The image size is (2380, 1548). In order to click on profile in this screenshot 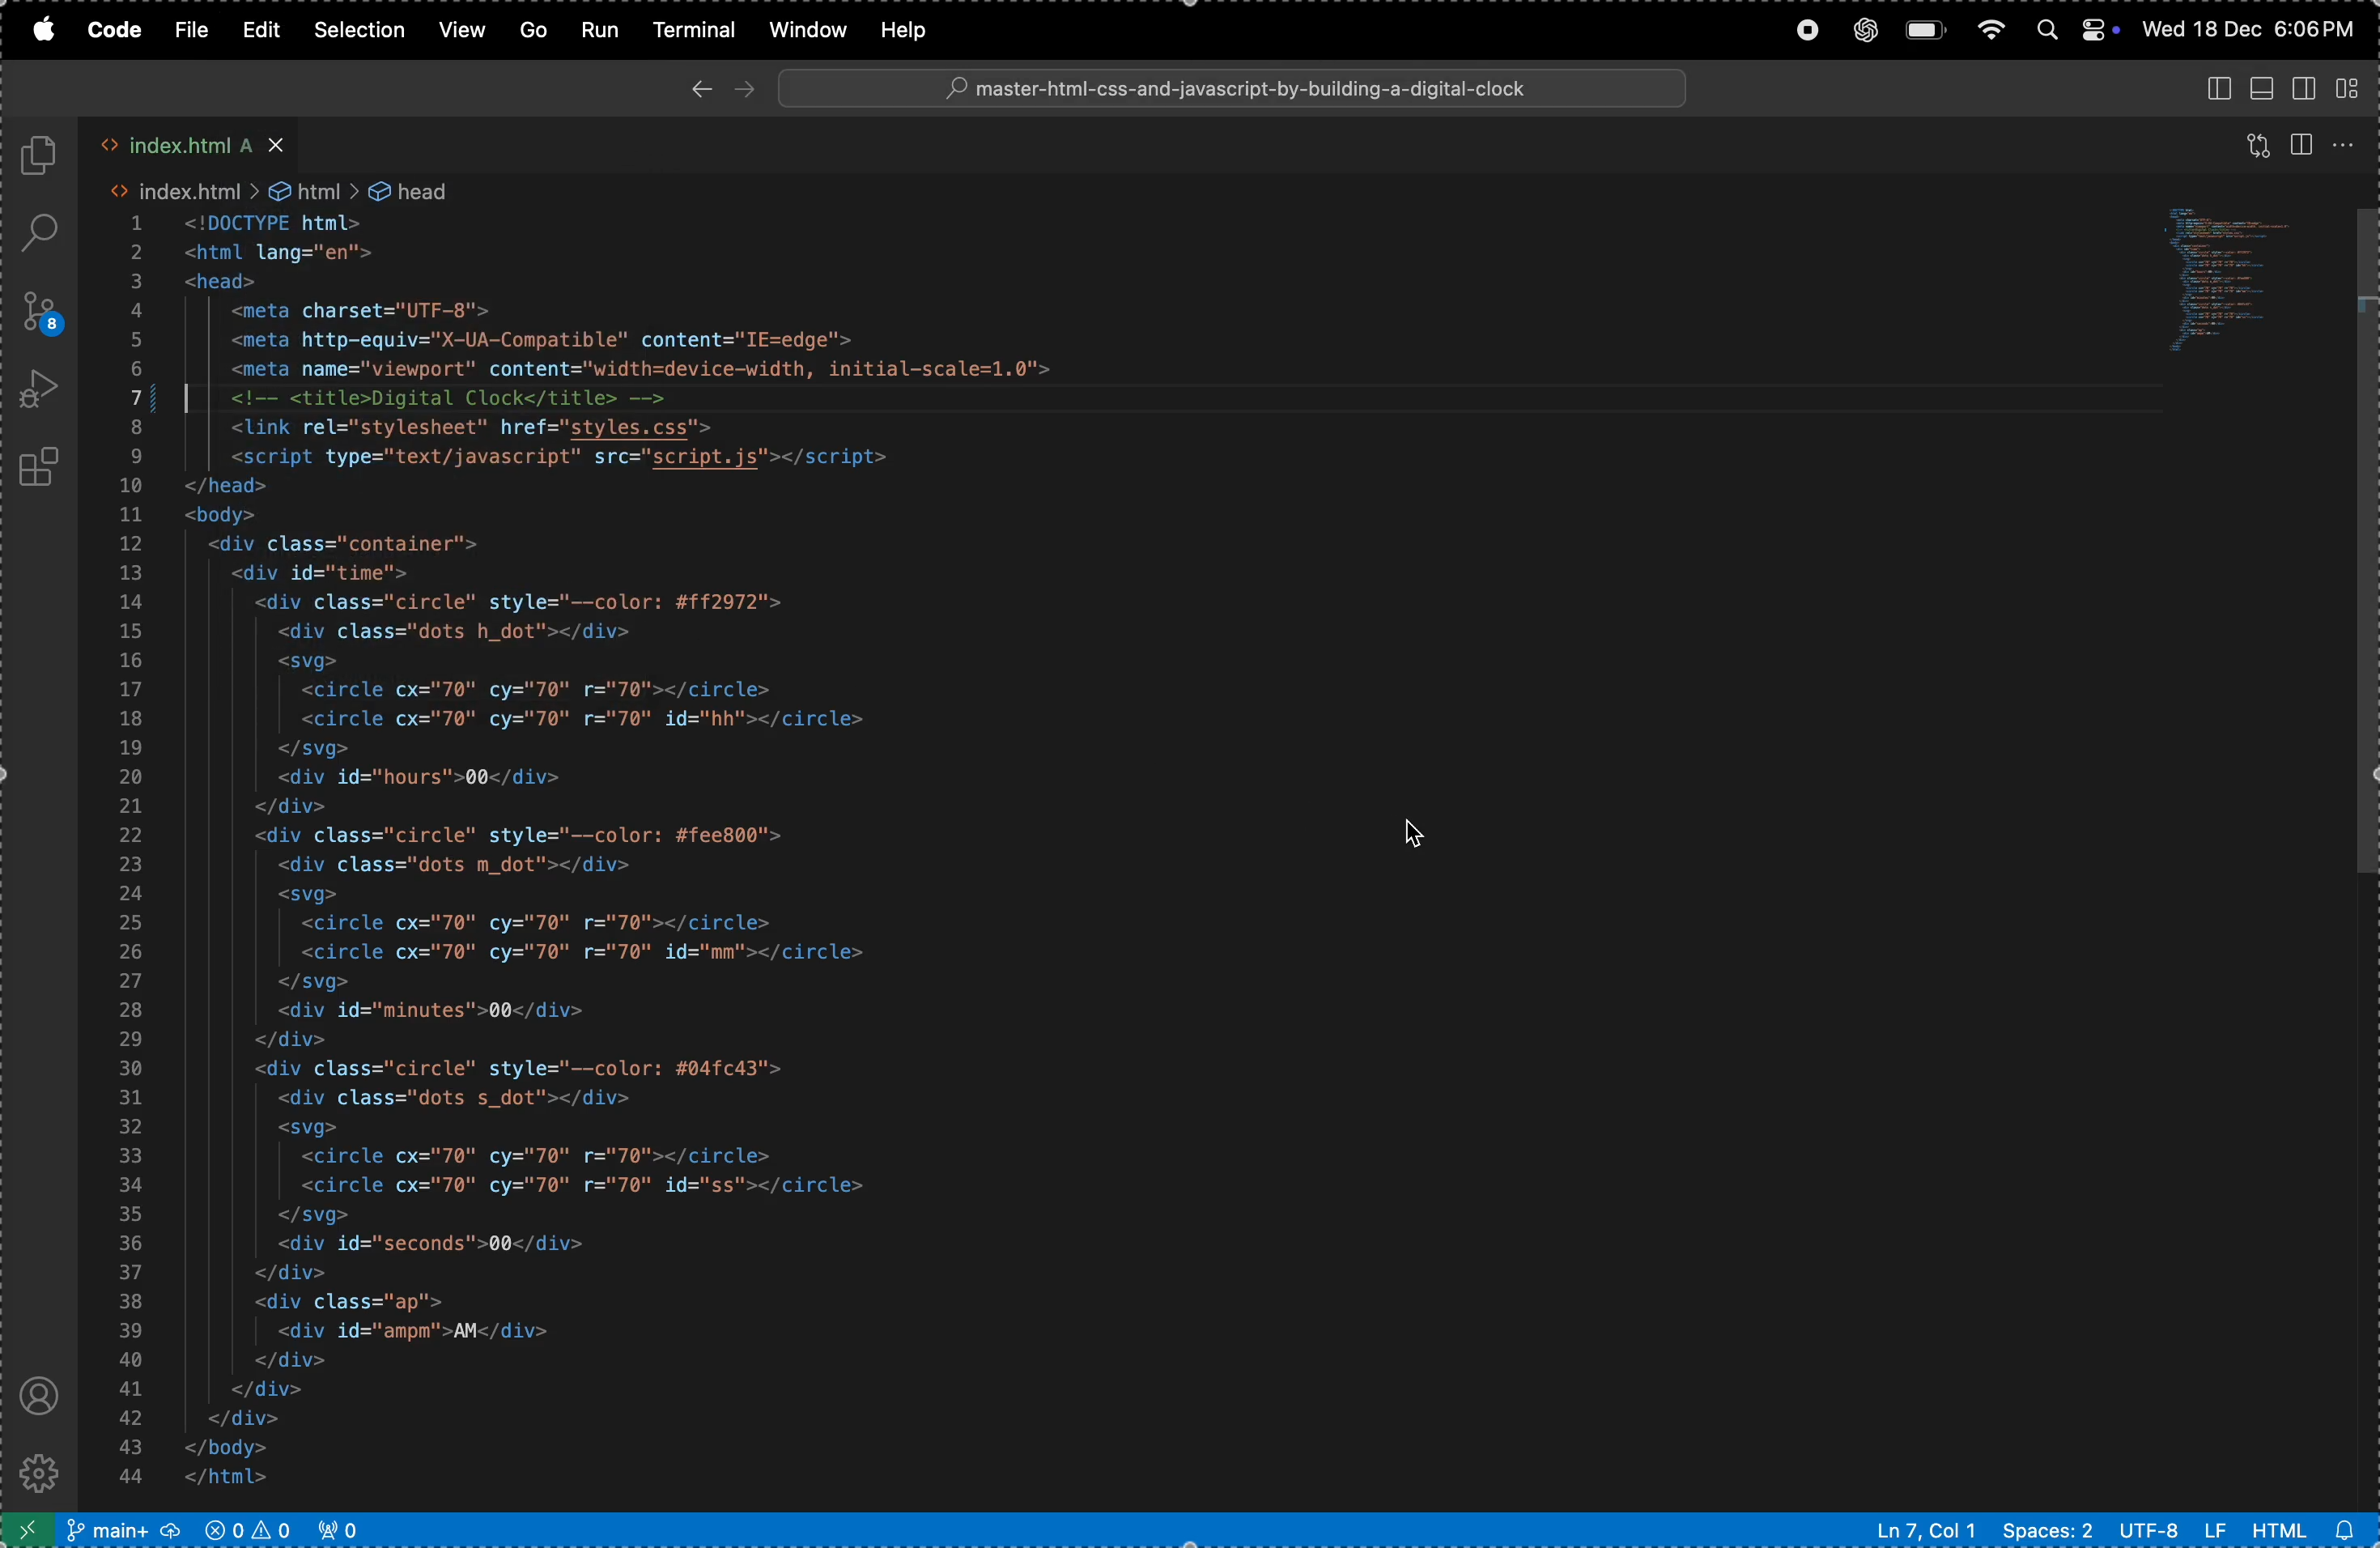, I will do `click(39, 1395)`.